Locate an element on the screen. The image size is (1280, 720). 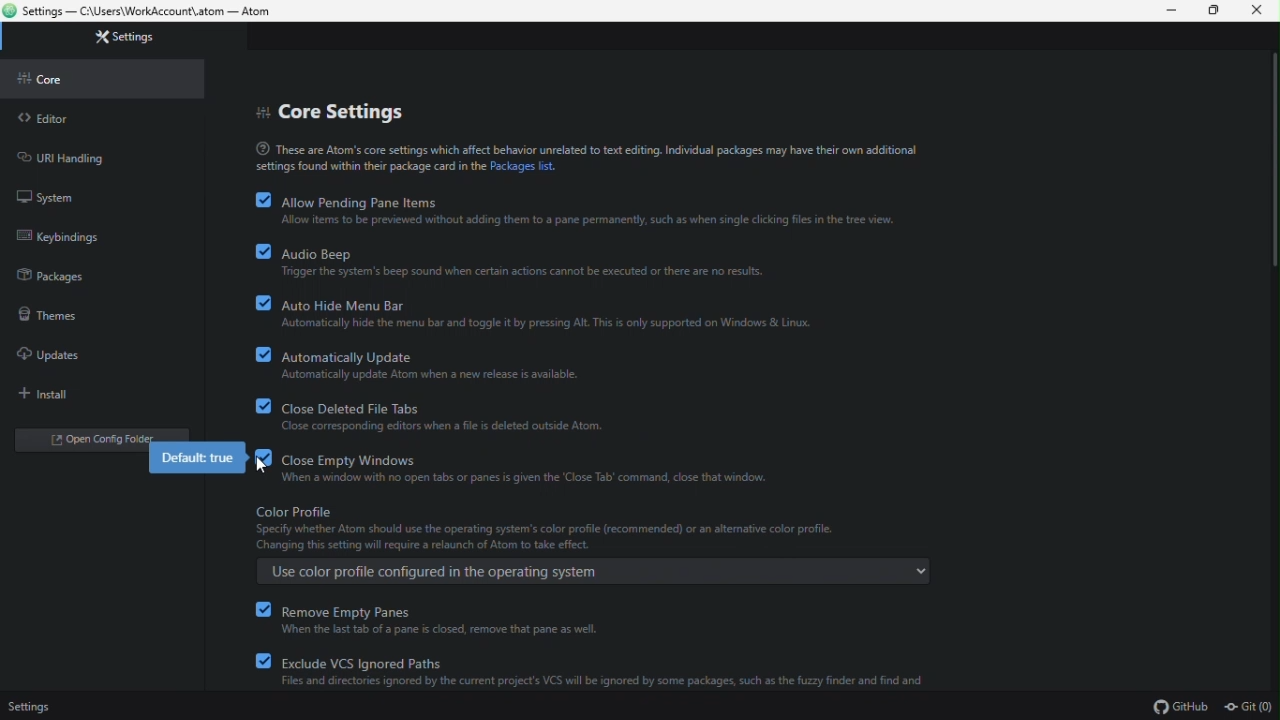
settings is located at coordinates (127, 37).